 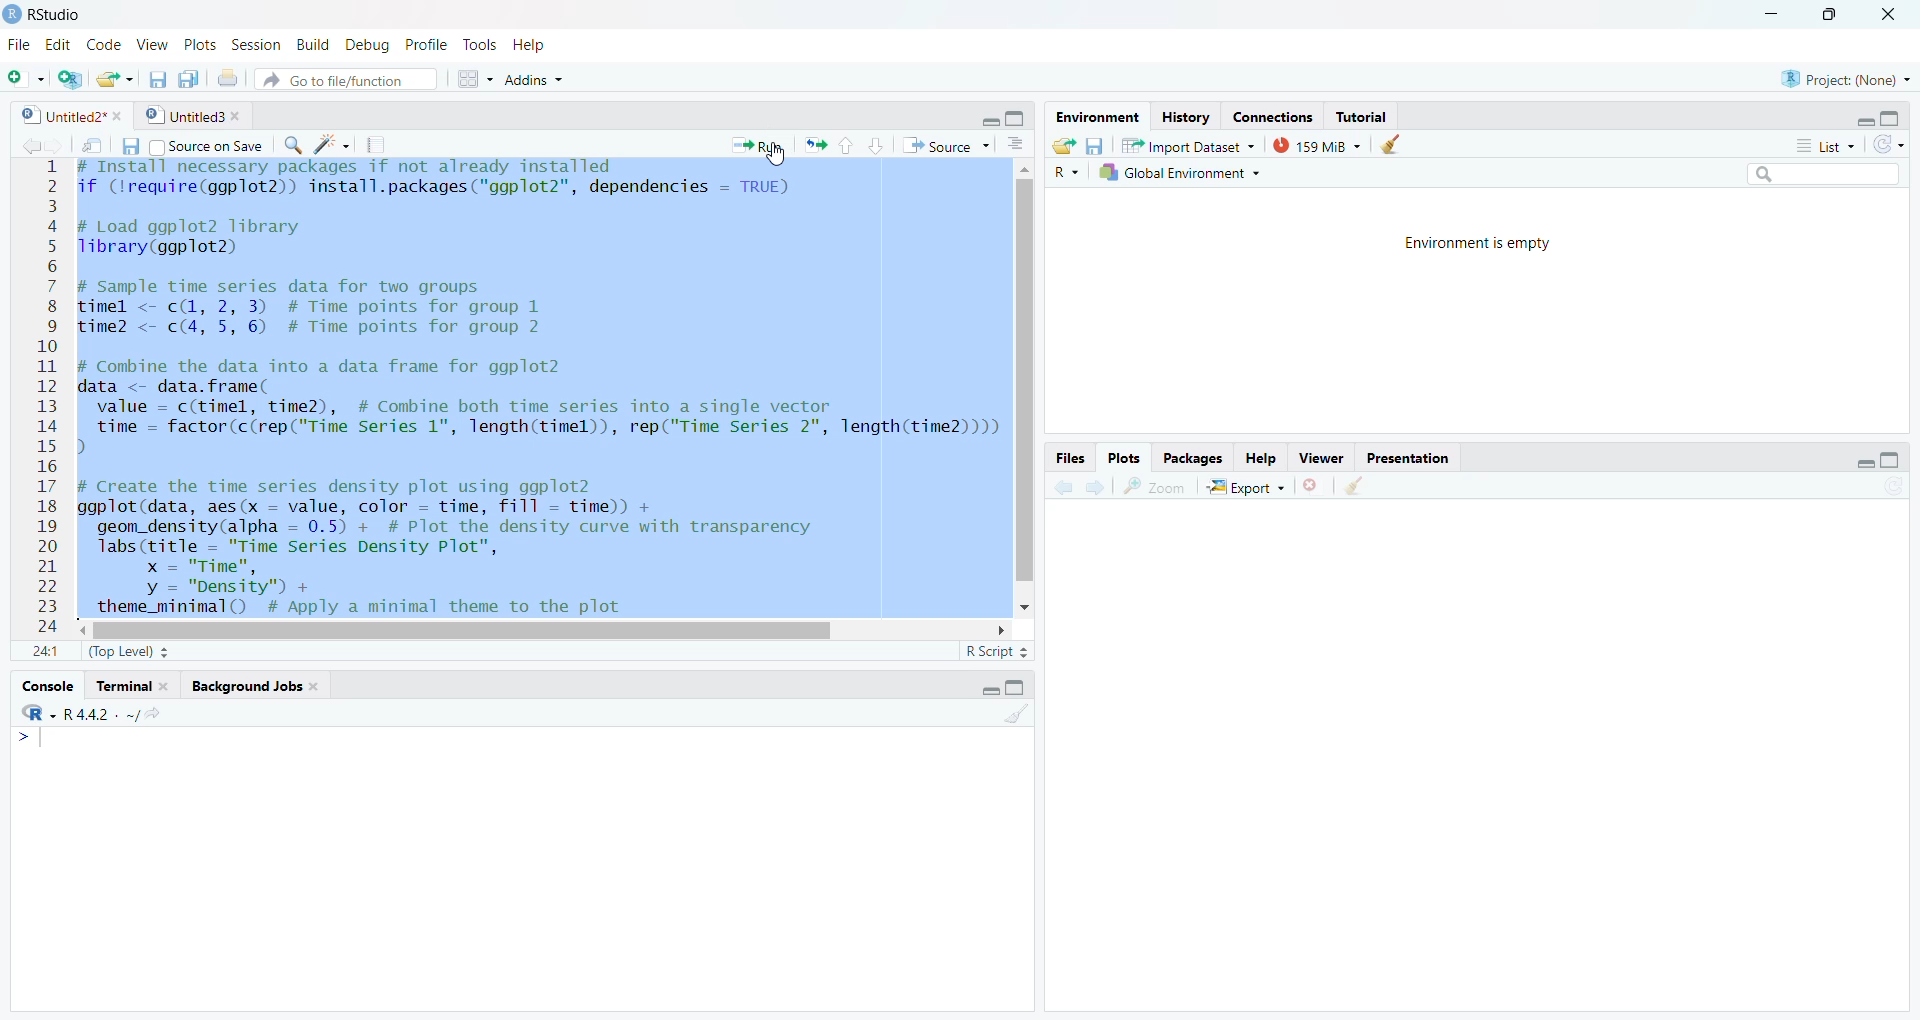 I want to click on Project: (None), so click(x=1846, y=79).